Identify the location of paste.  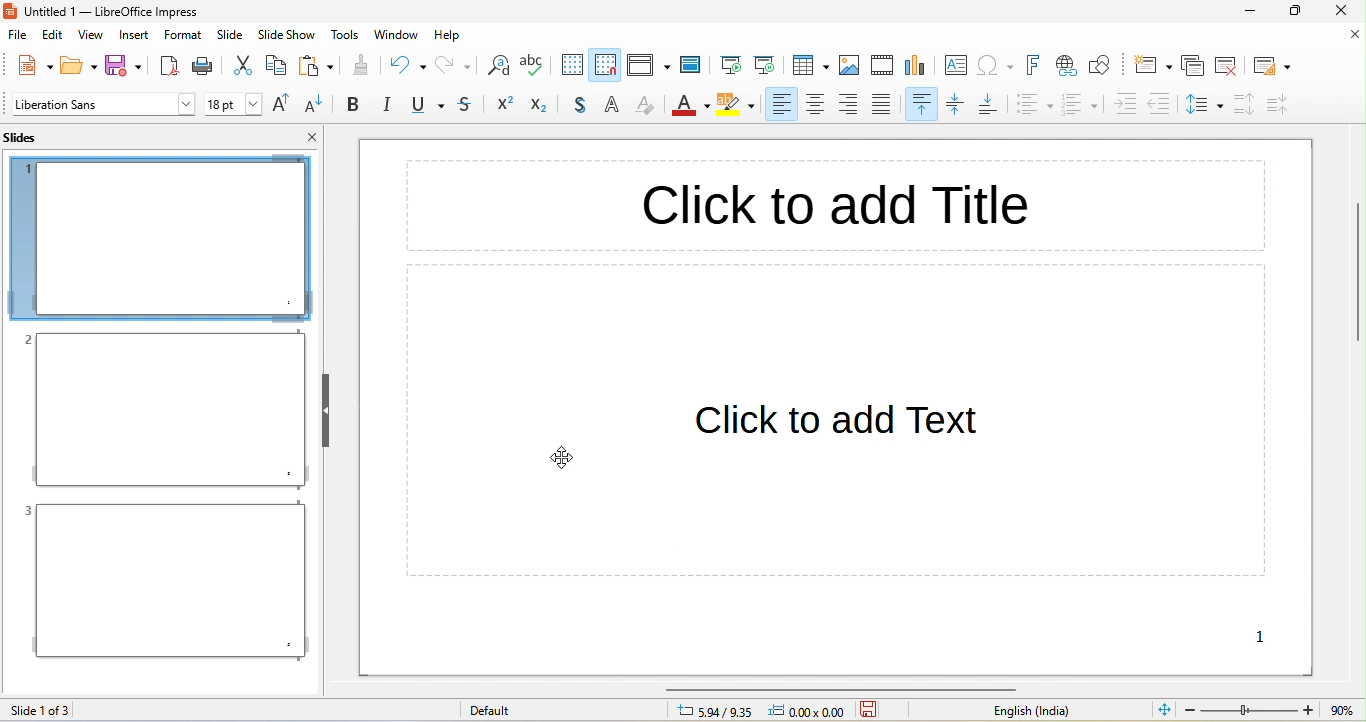
(316, 65).